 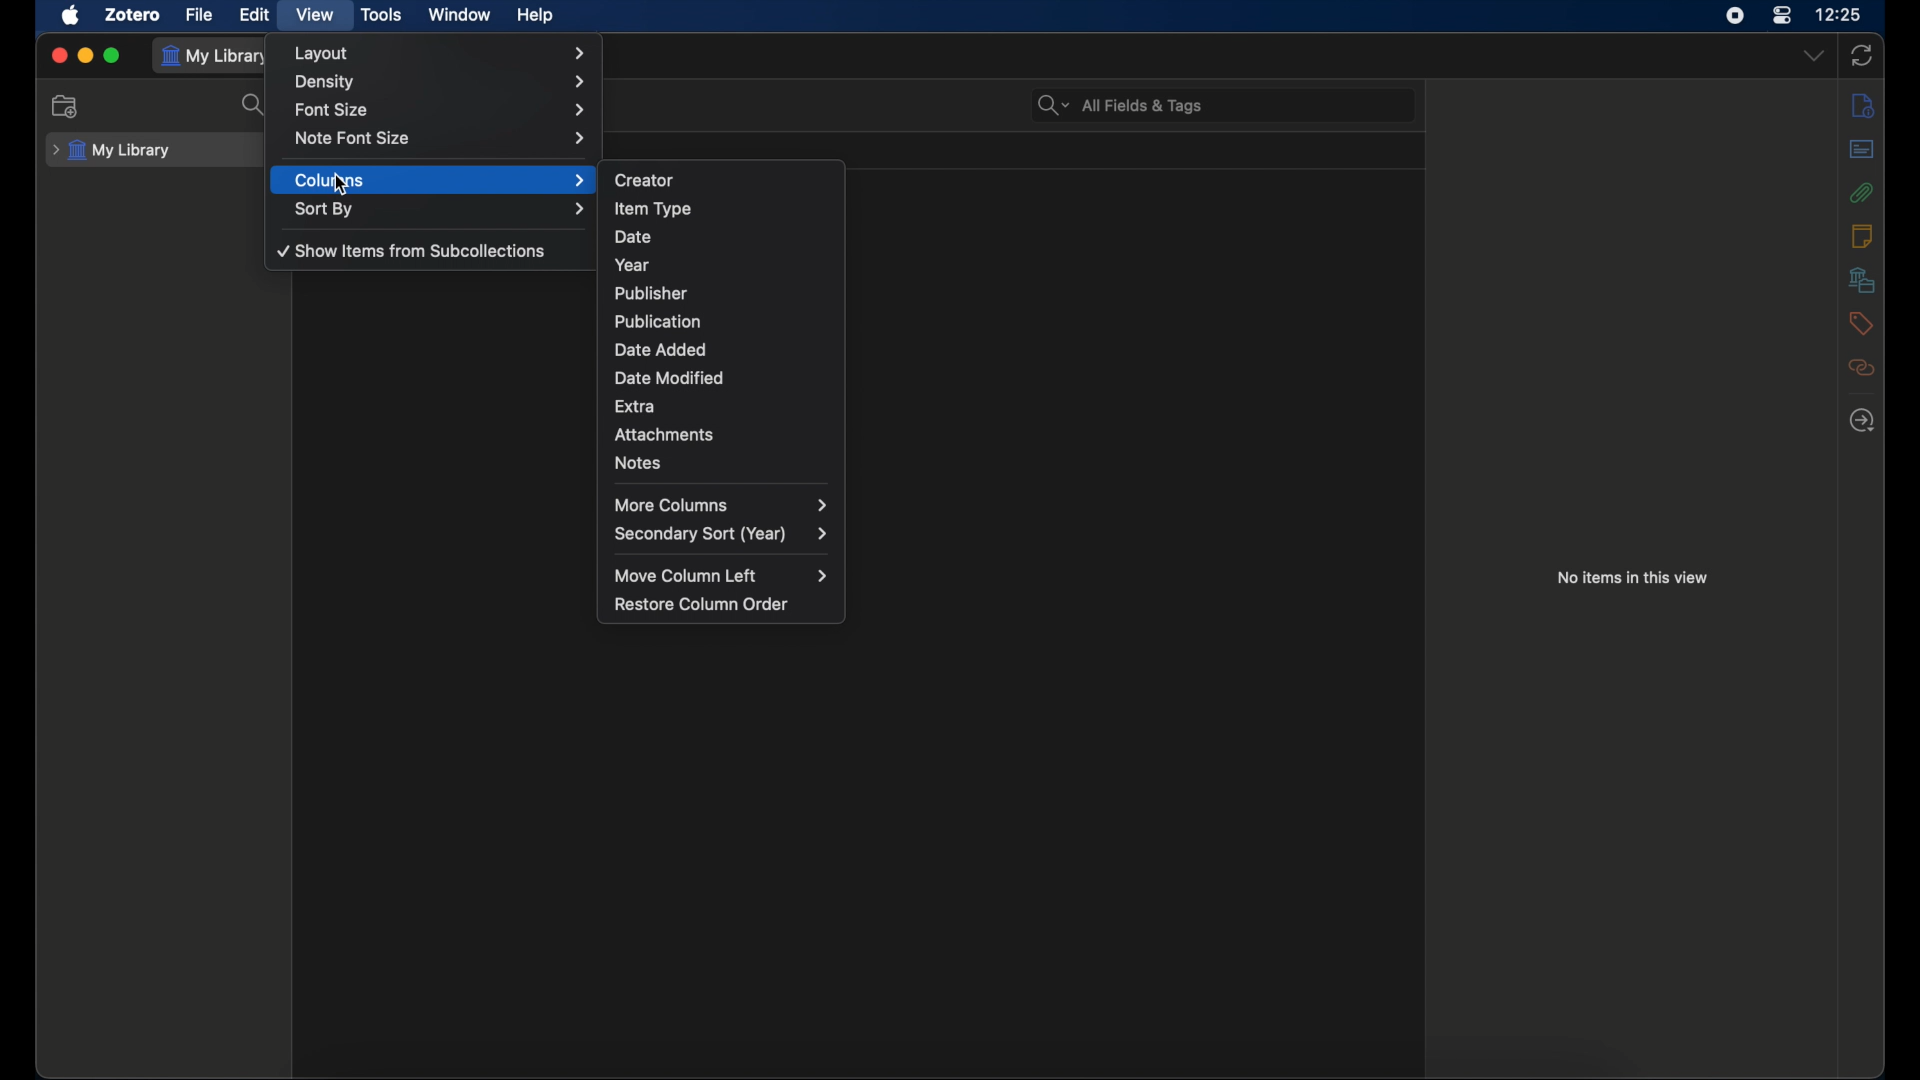 What do you see at coordinates (1840, 15) in the screenshot?
I see `time` at bounding box center [1840, 15].